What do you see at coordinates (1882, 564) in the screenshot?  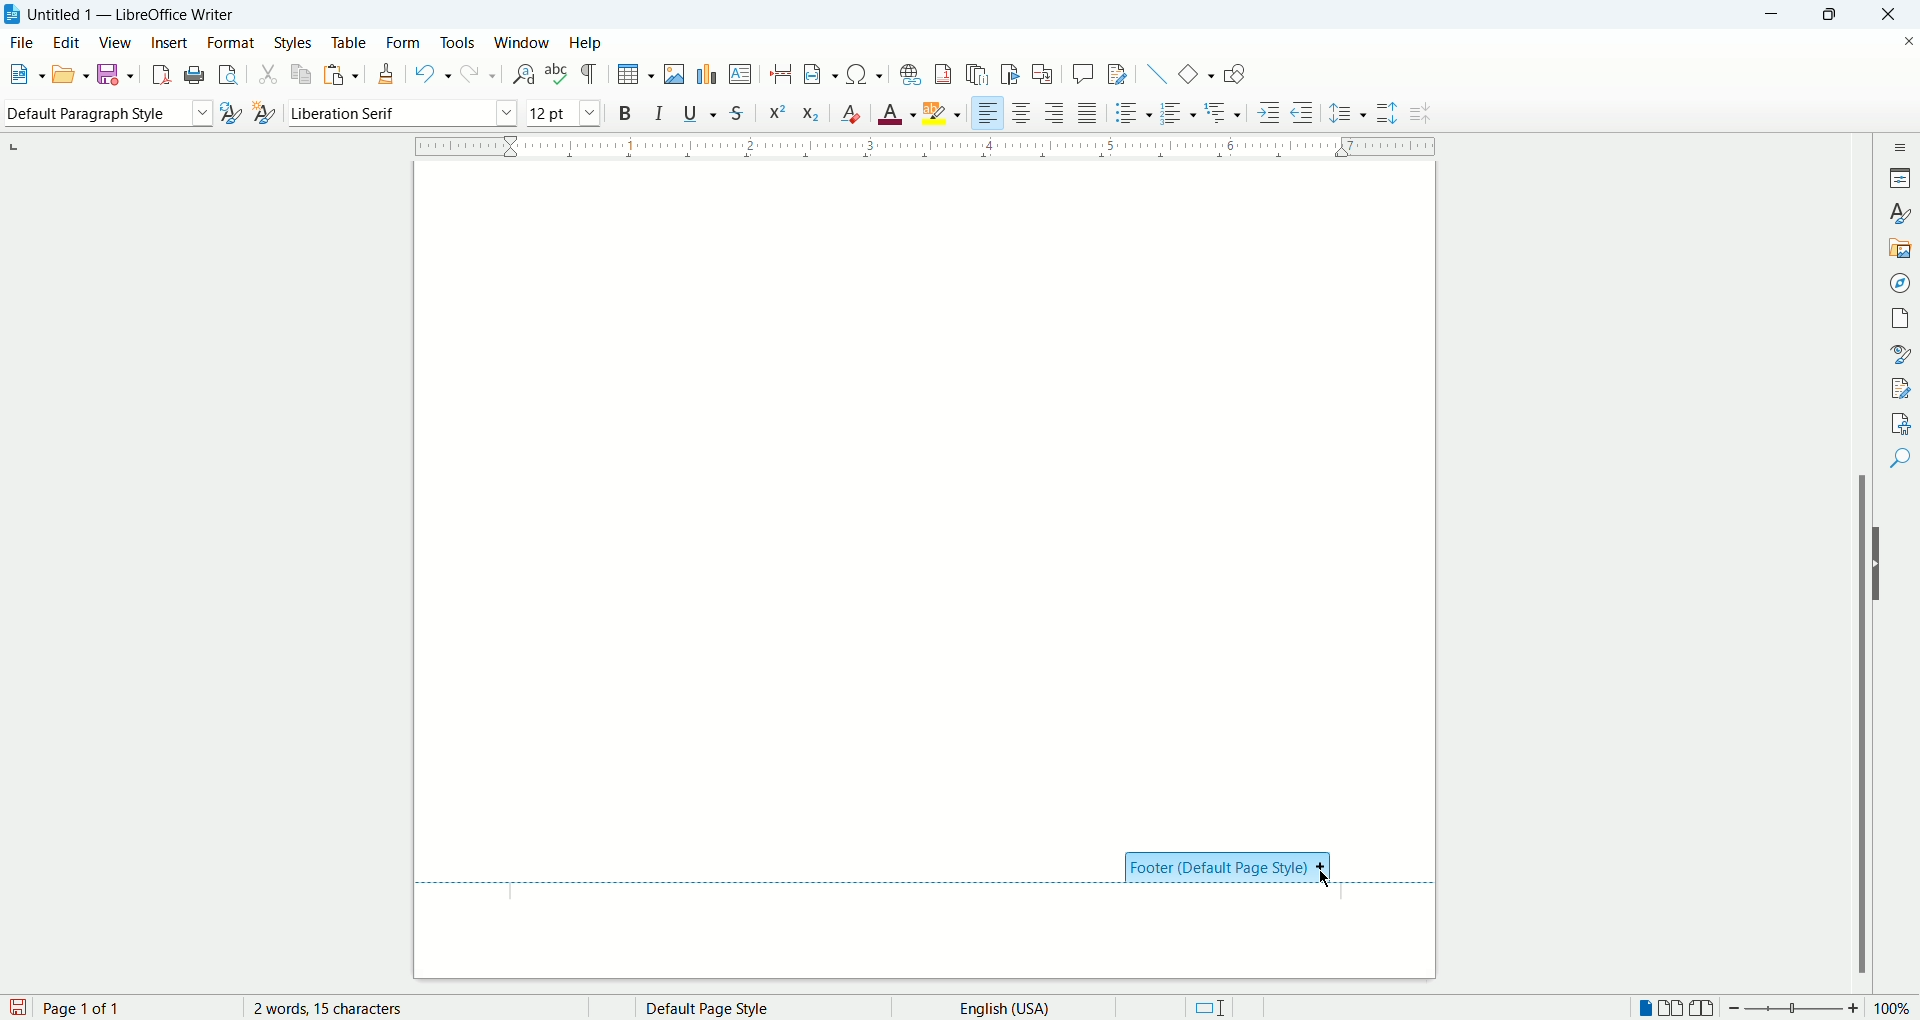 I see `hide` at bounding box center [1882, 564].